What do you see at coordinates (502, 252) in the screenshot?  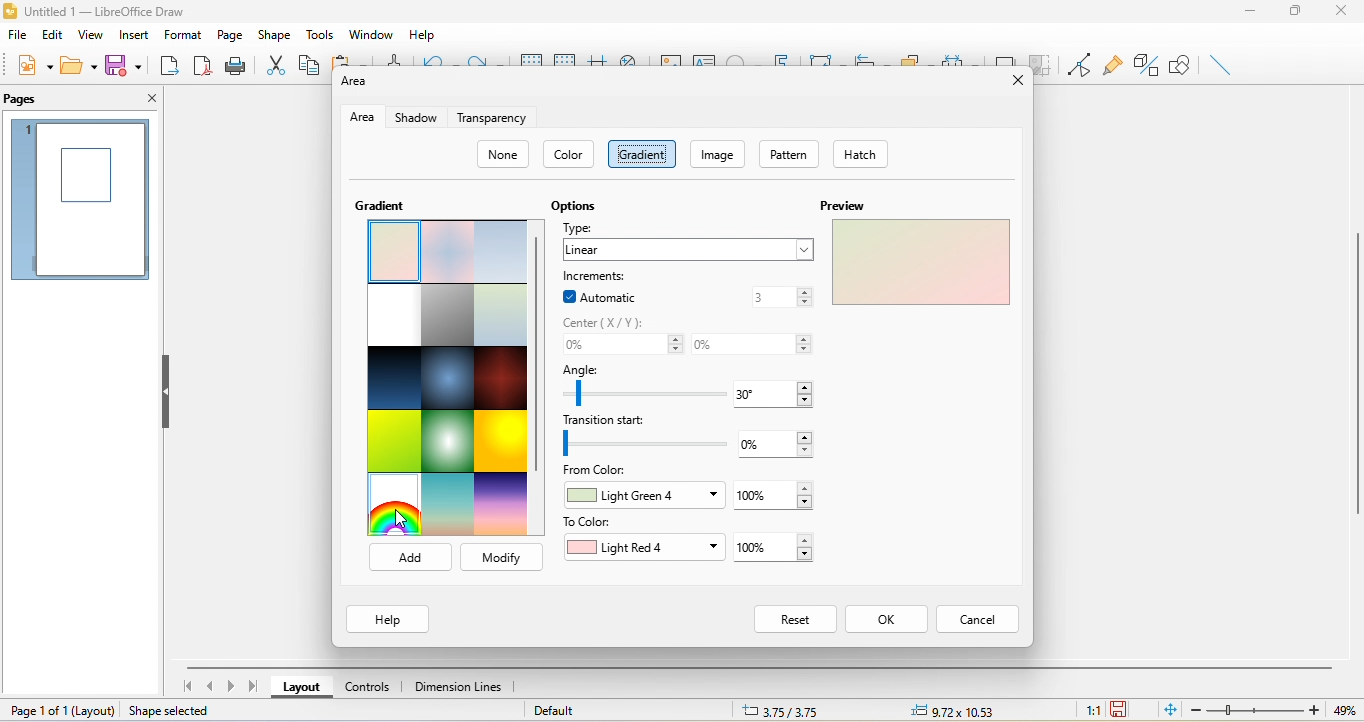 I see `blue touch` at bounding box center [502, 252].